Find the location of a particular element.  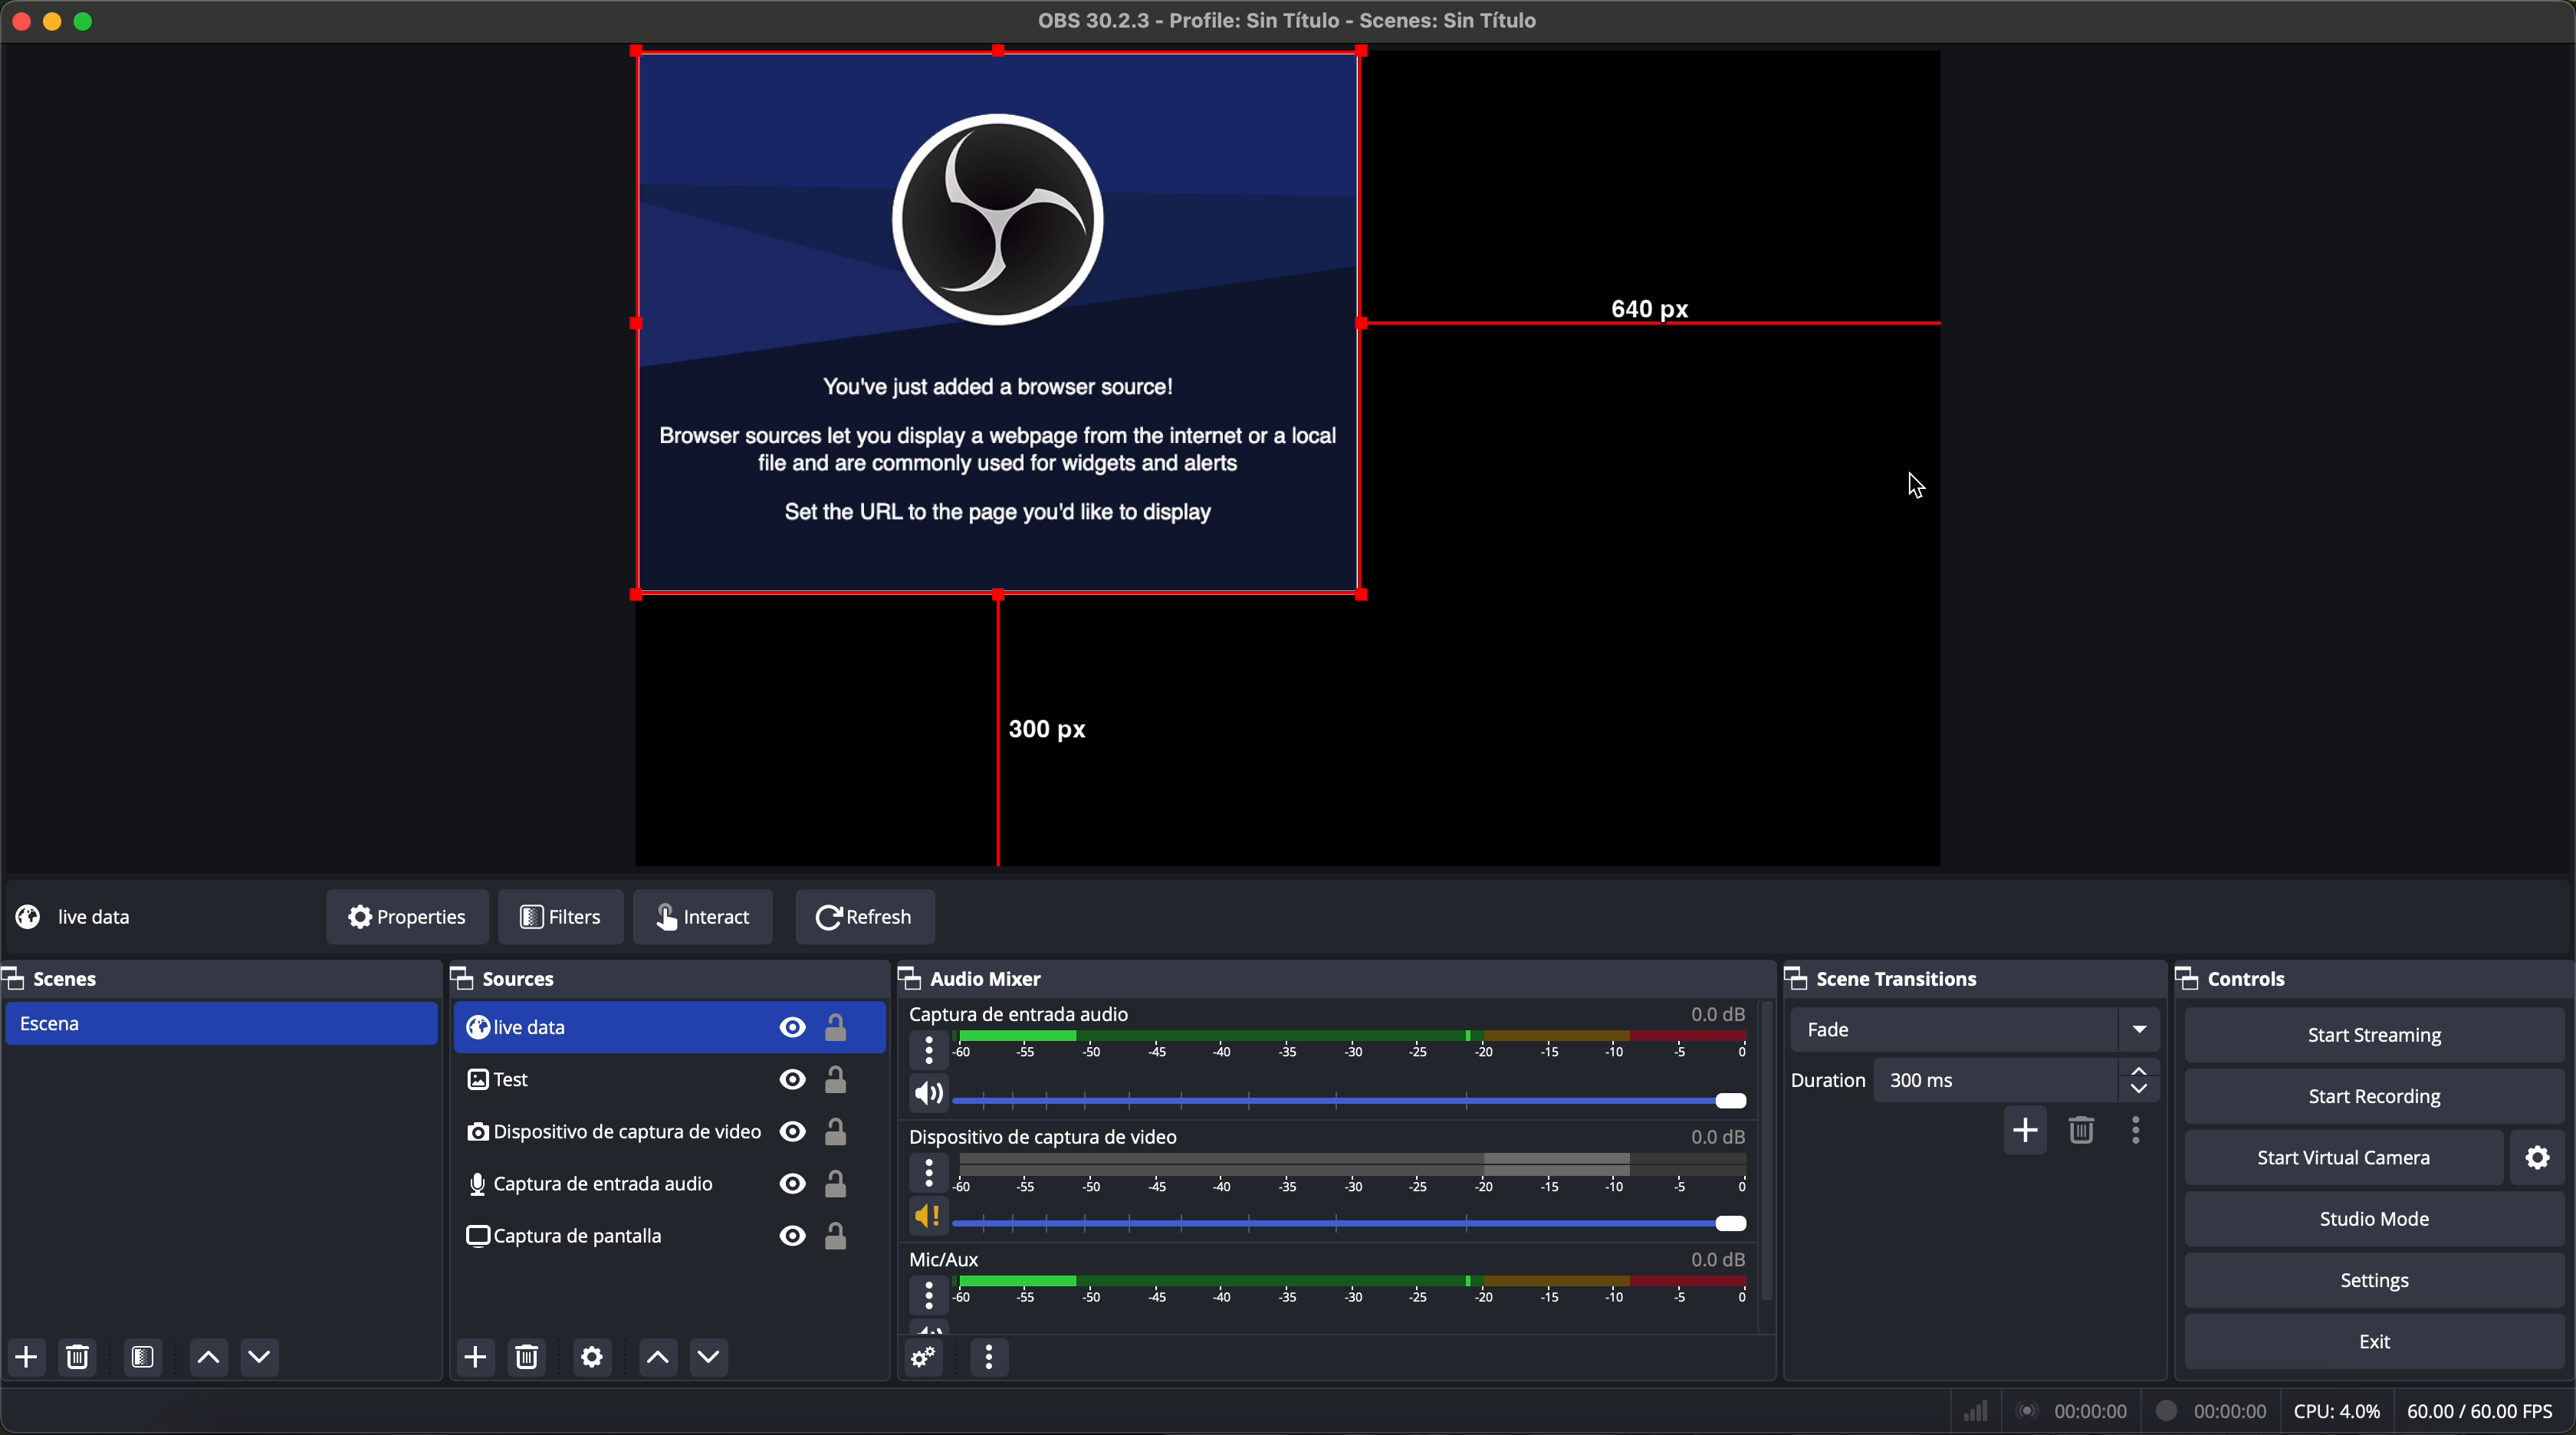

300 ms is located at coordinates (2024, 1080).